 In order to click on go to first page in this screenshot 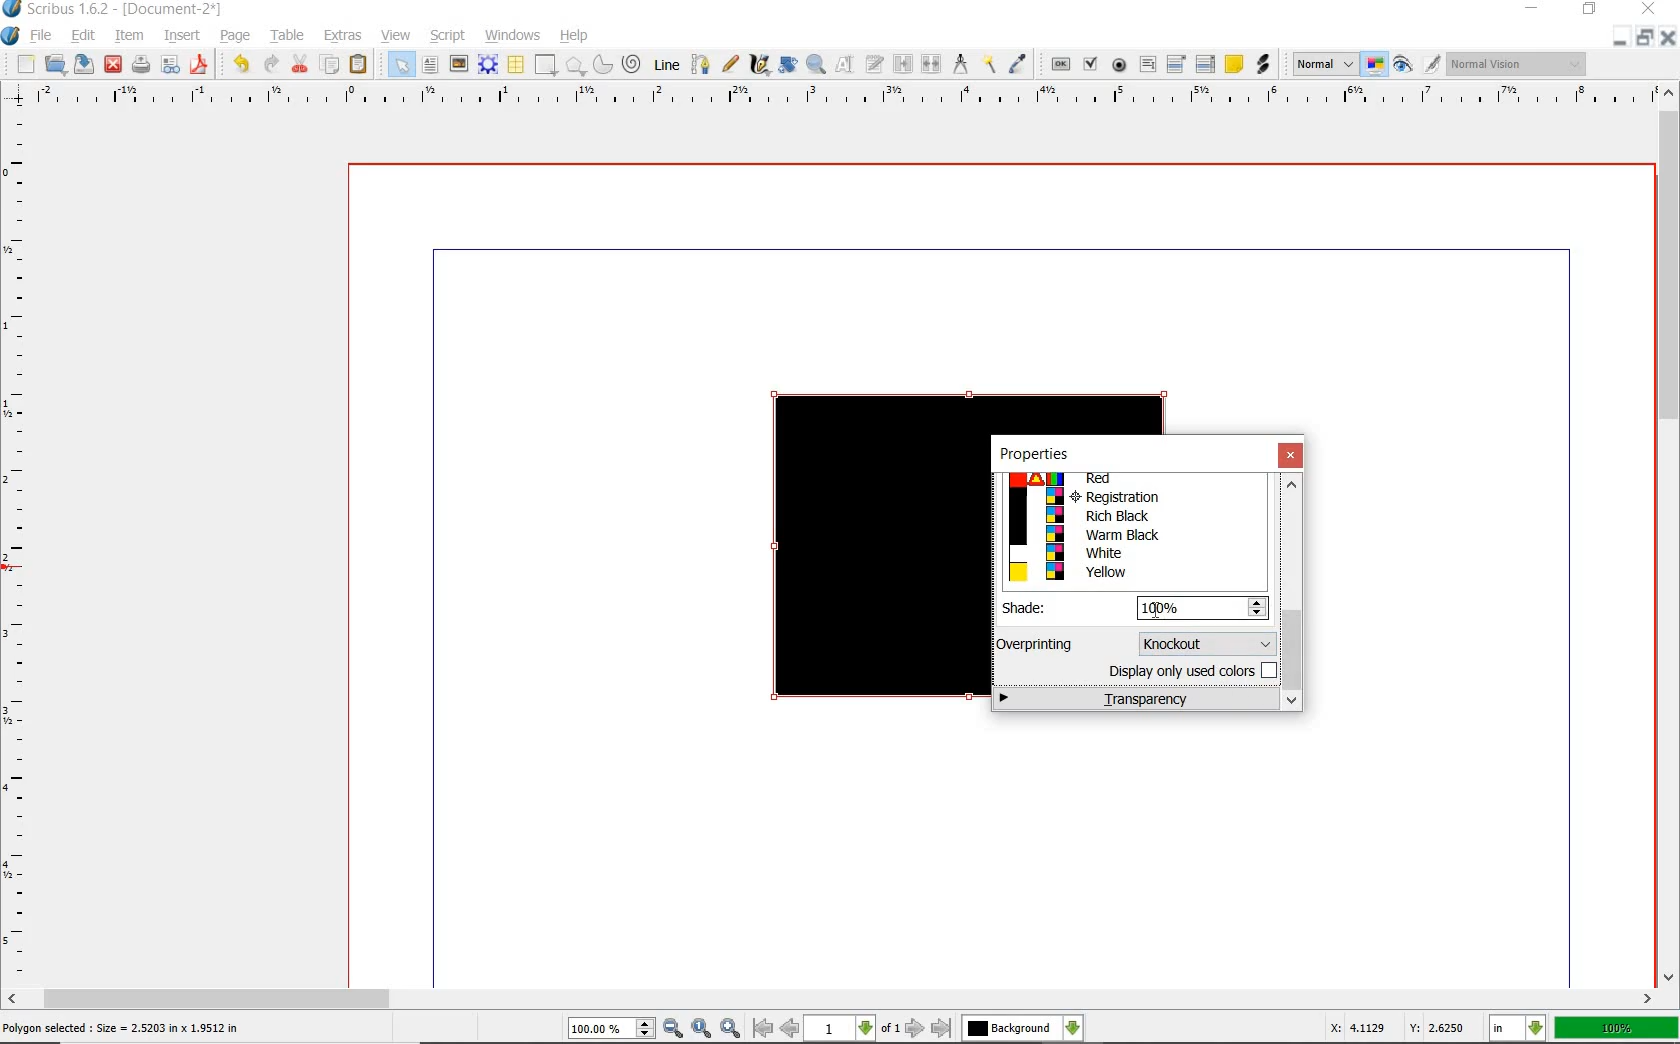, I will do `click(762, 1030)`.